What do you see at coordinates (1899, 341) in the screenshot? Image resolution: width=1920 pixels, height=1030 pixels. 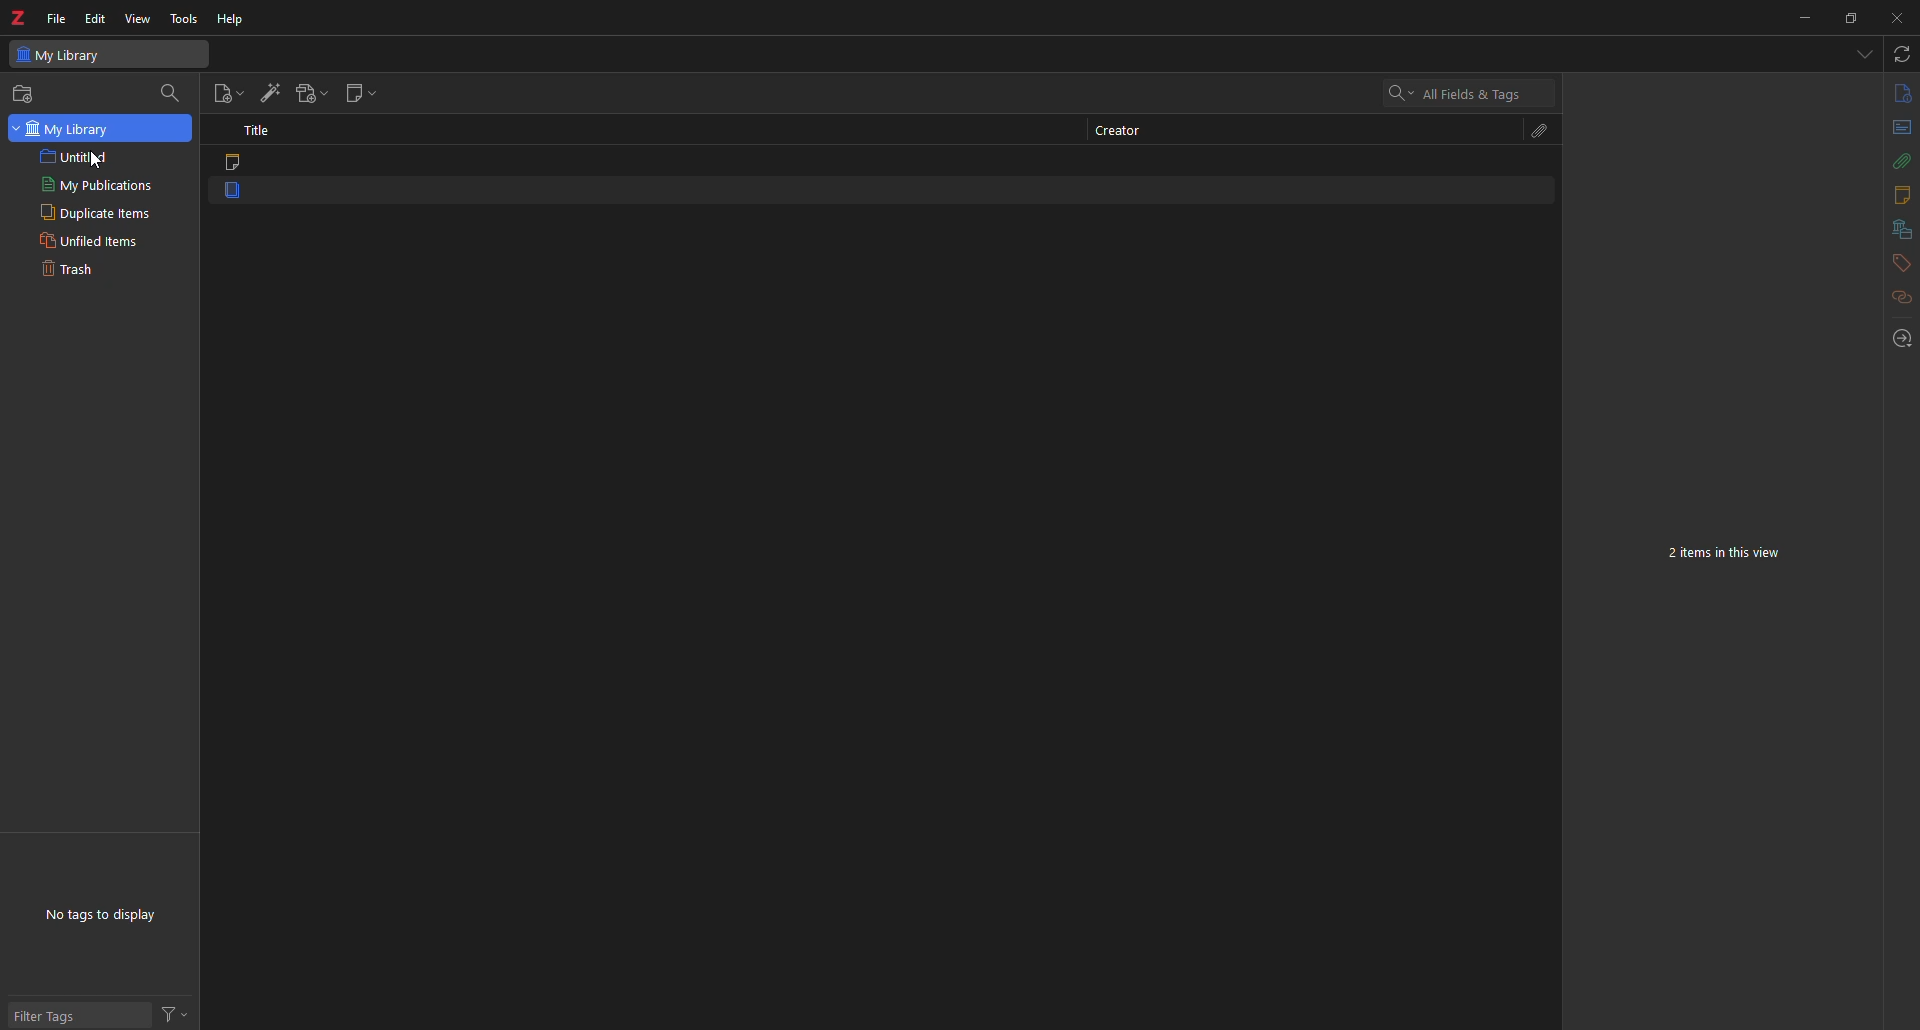 I see `locate` at bounding box center [1899, 341].